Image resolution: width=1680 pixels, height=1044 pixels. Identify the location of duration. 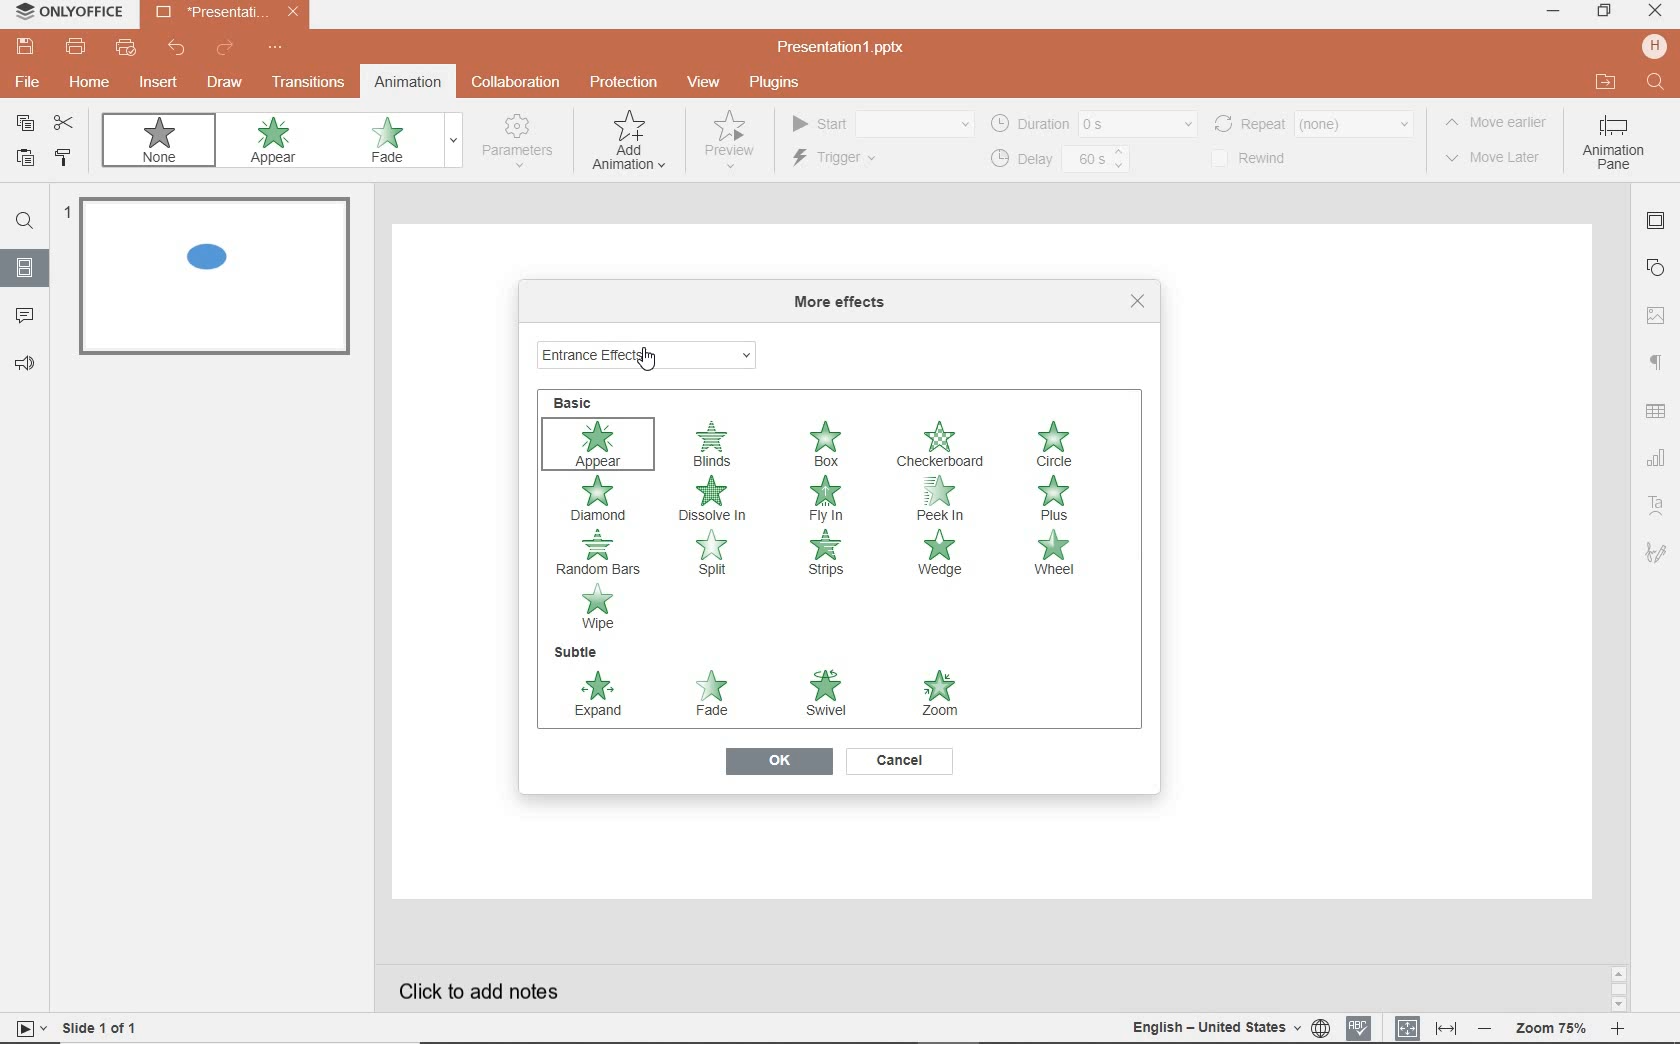
(1092, 123).